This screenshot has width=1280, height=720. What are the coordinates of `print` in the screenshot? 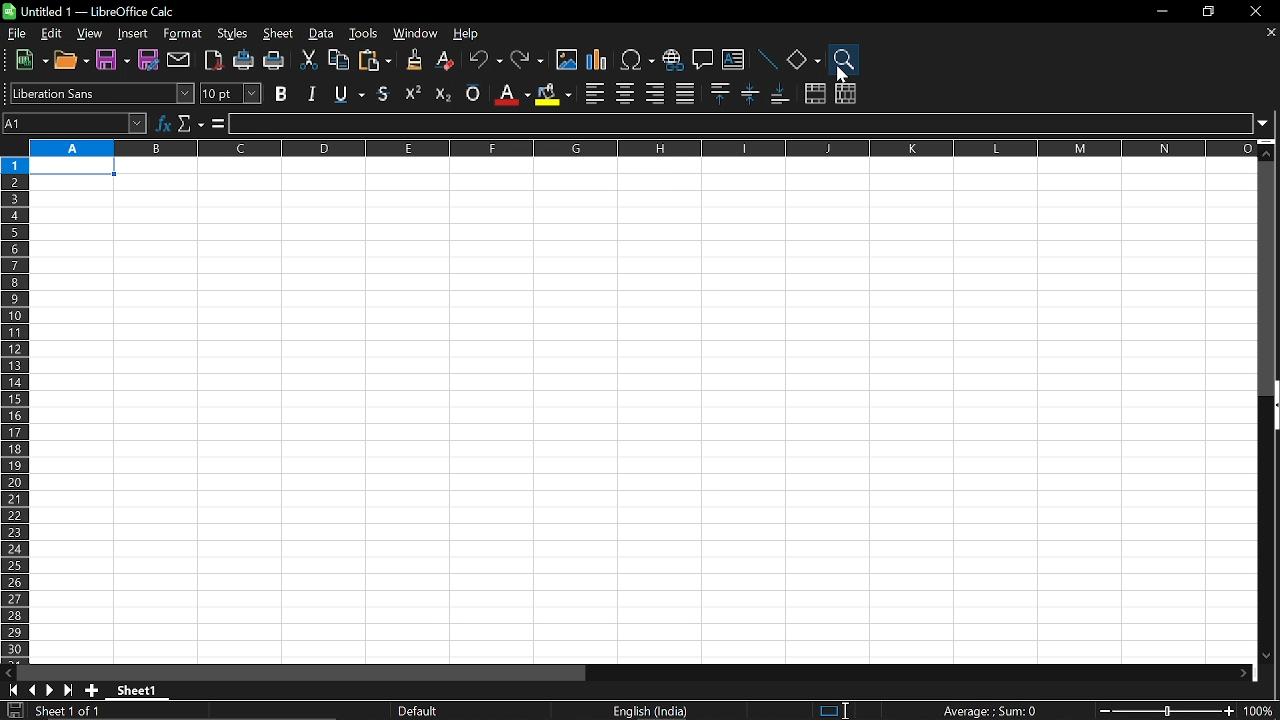 It's located at (274, 62).